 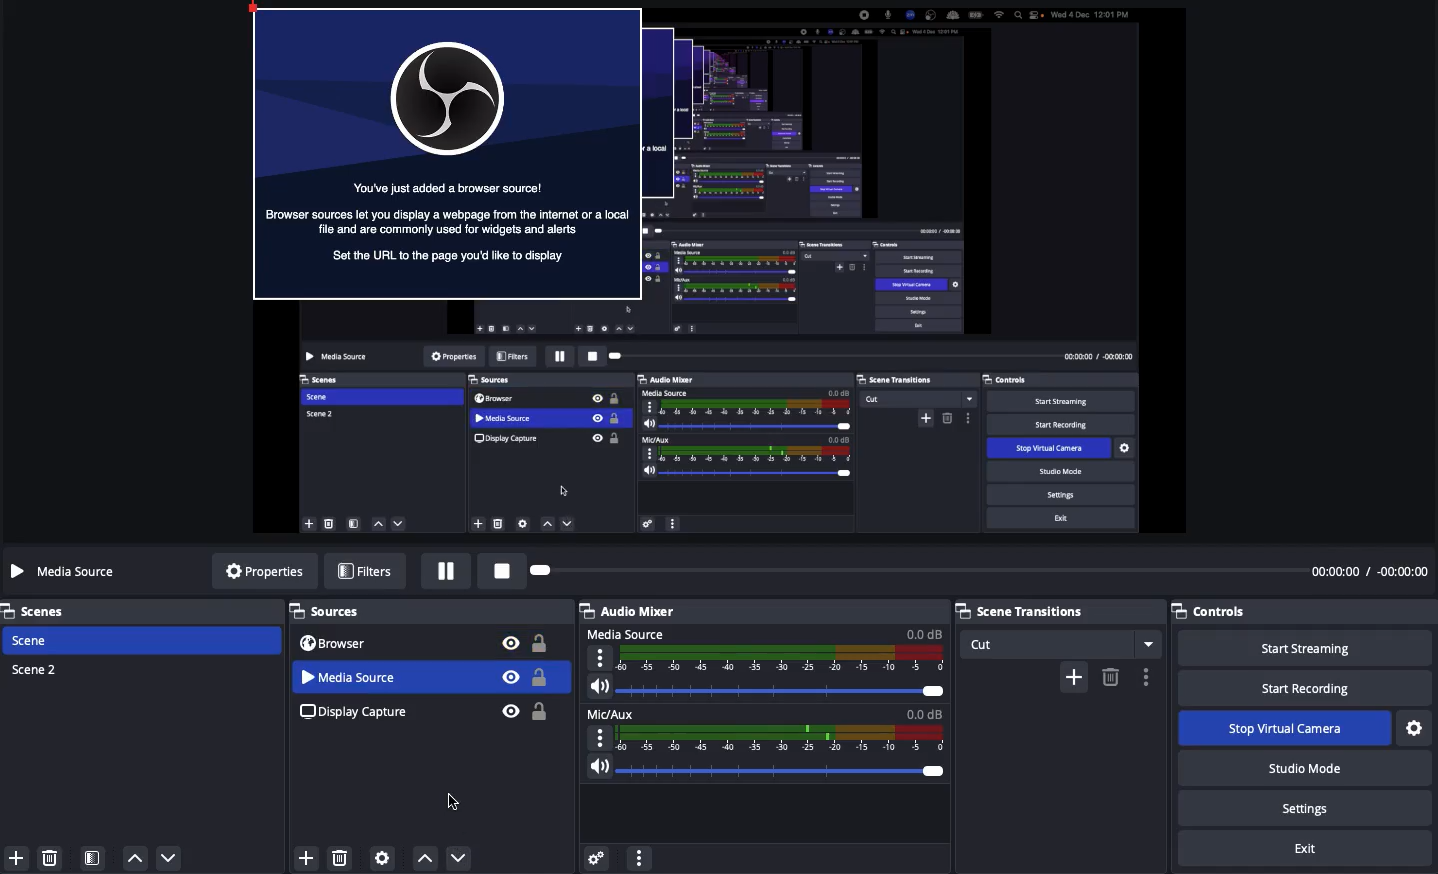 I want to click on Cut, so click(x=1064, y=644).